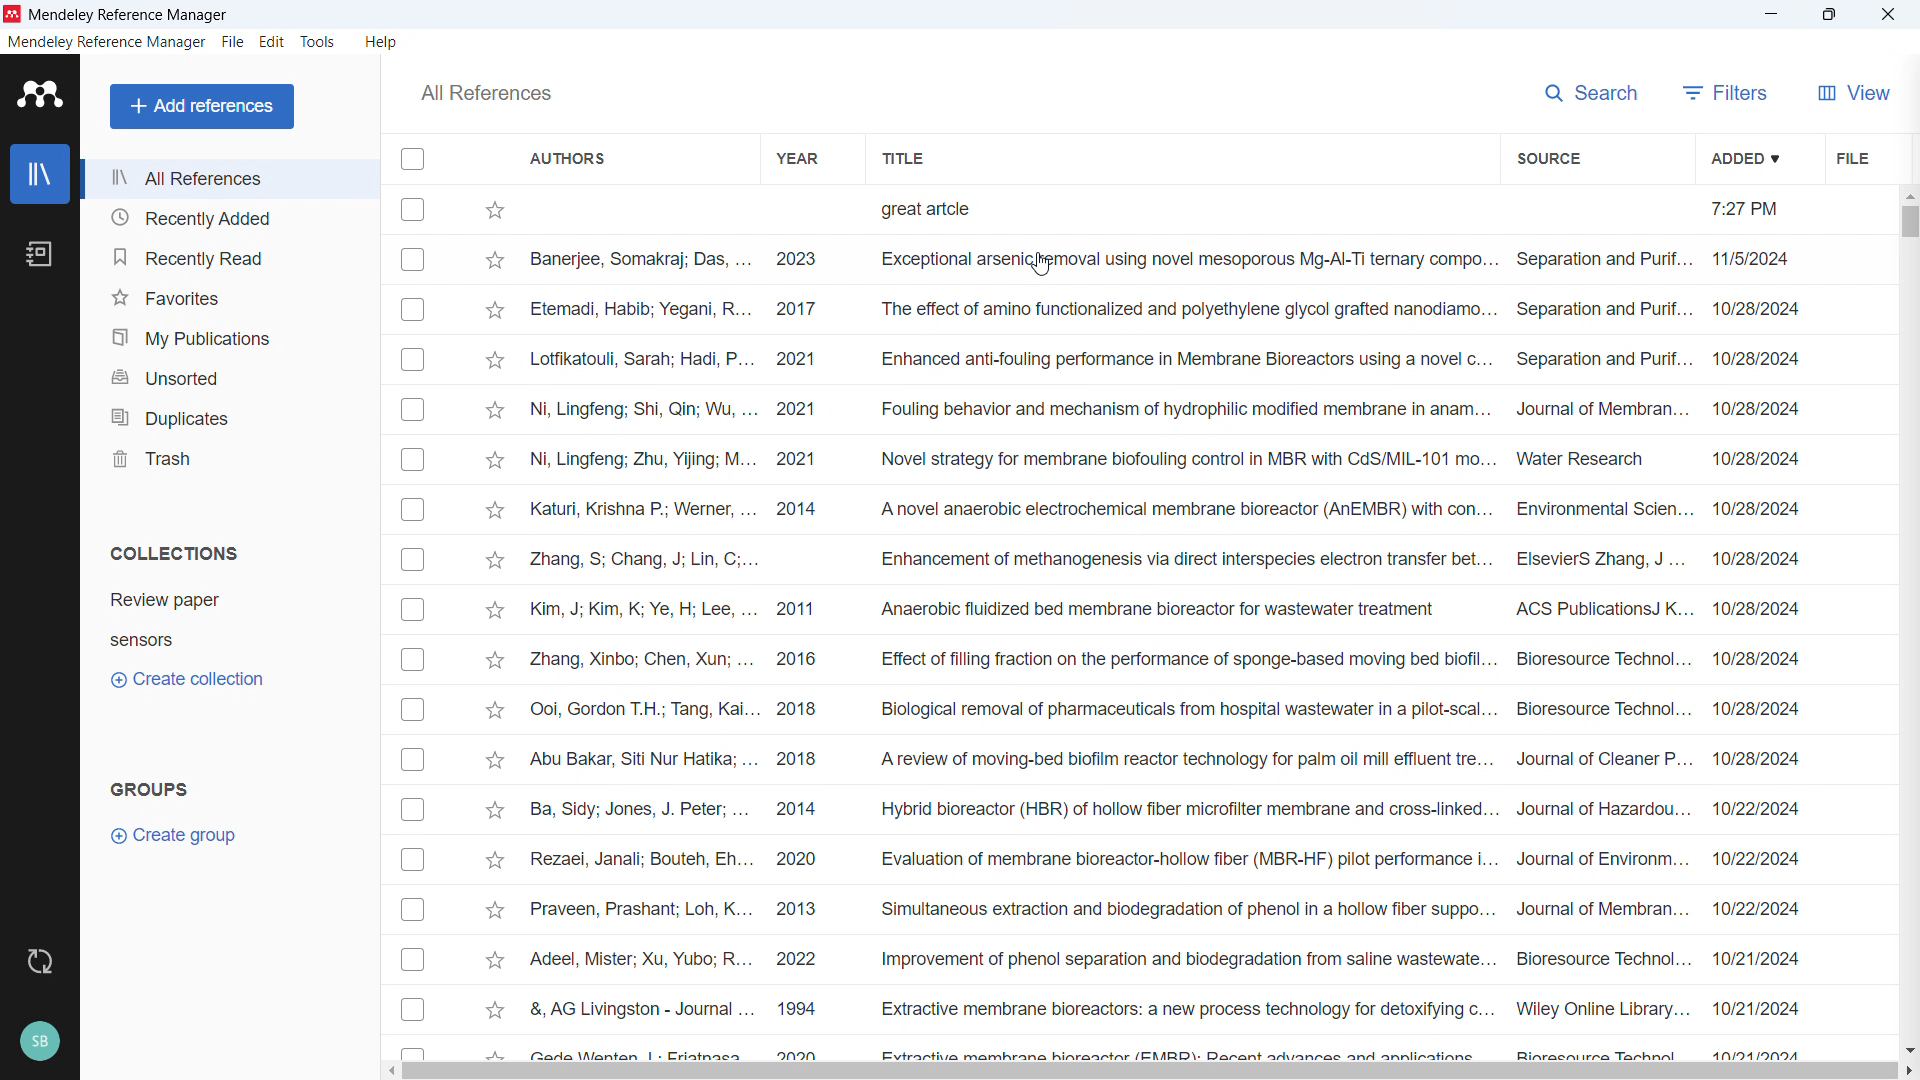 This screenshot has width=1920, height=1080. Describe the element at coordinates (1588, 91) in the screenshot. I see `Search ` at that location.